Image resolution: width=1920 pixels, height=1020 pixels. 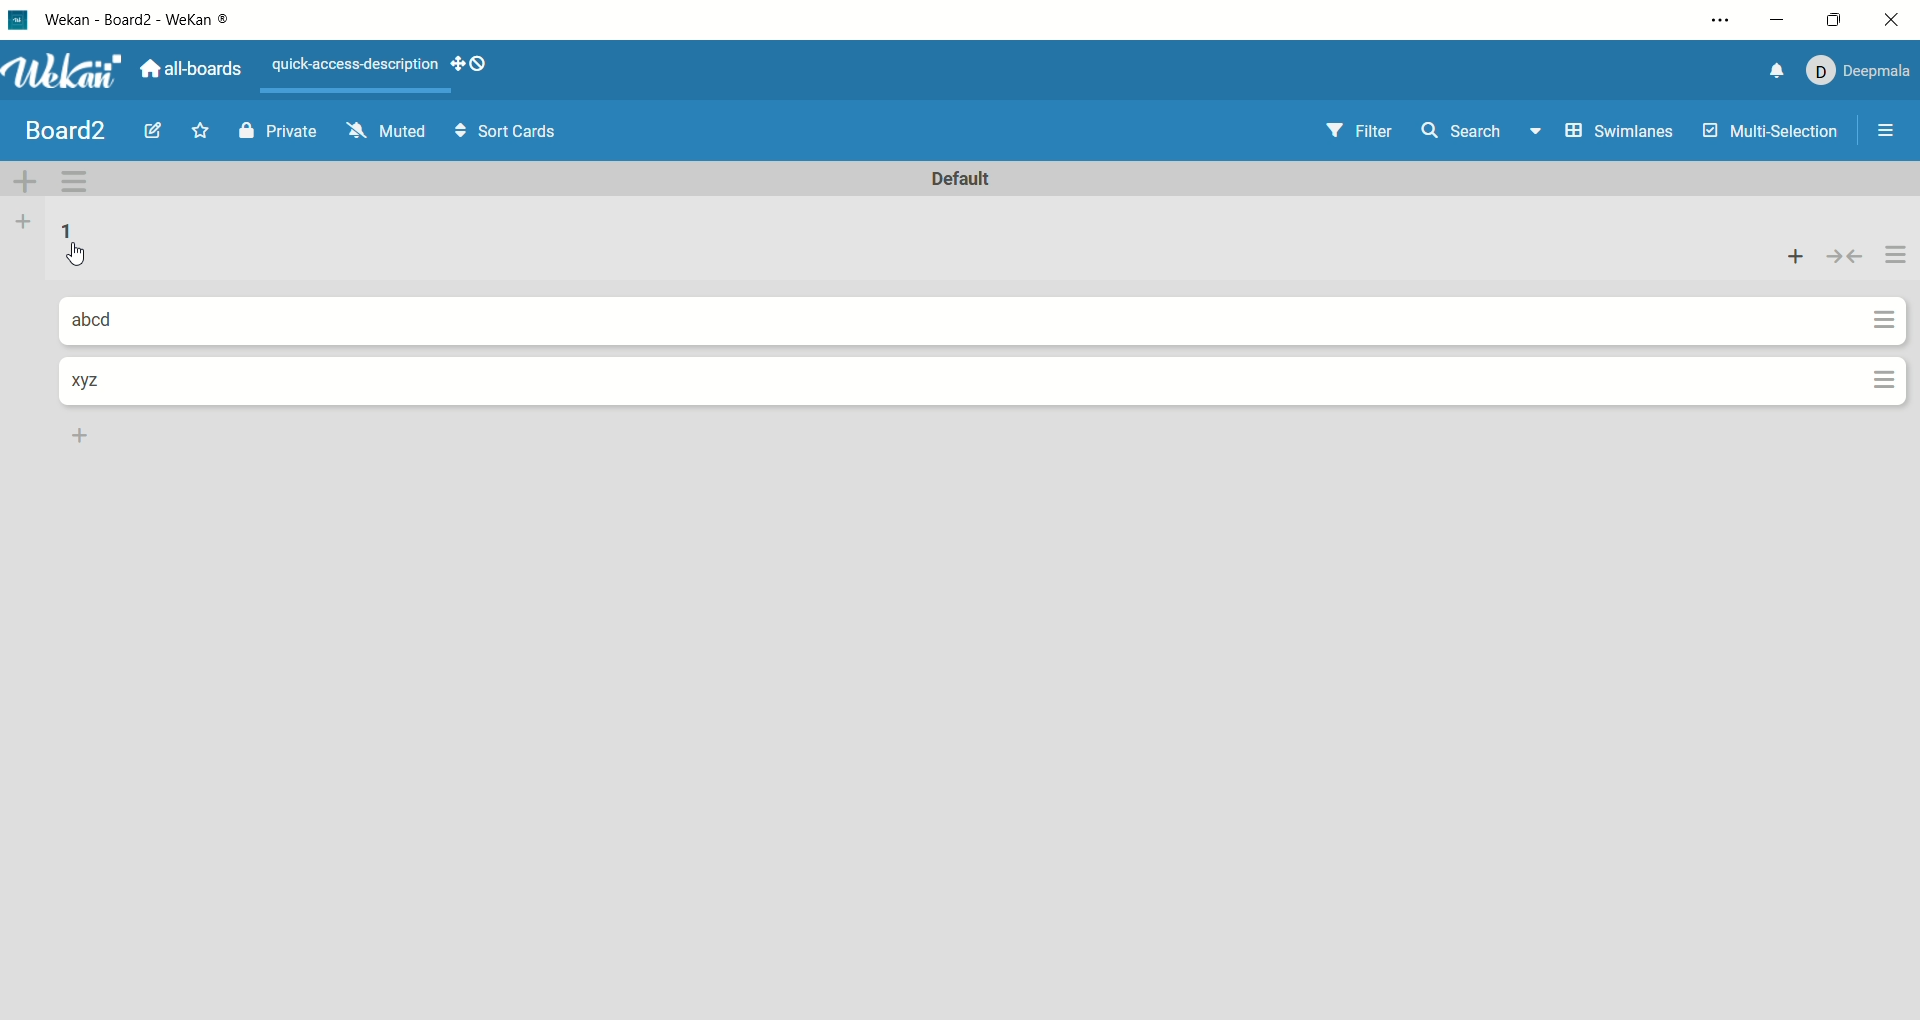 I want to click on filter, so click(x=1354, y=130).